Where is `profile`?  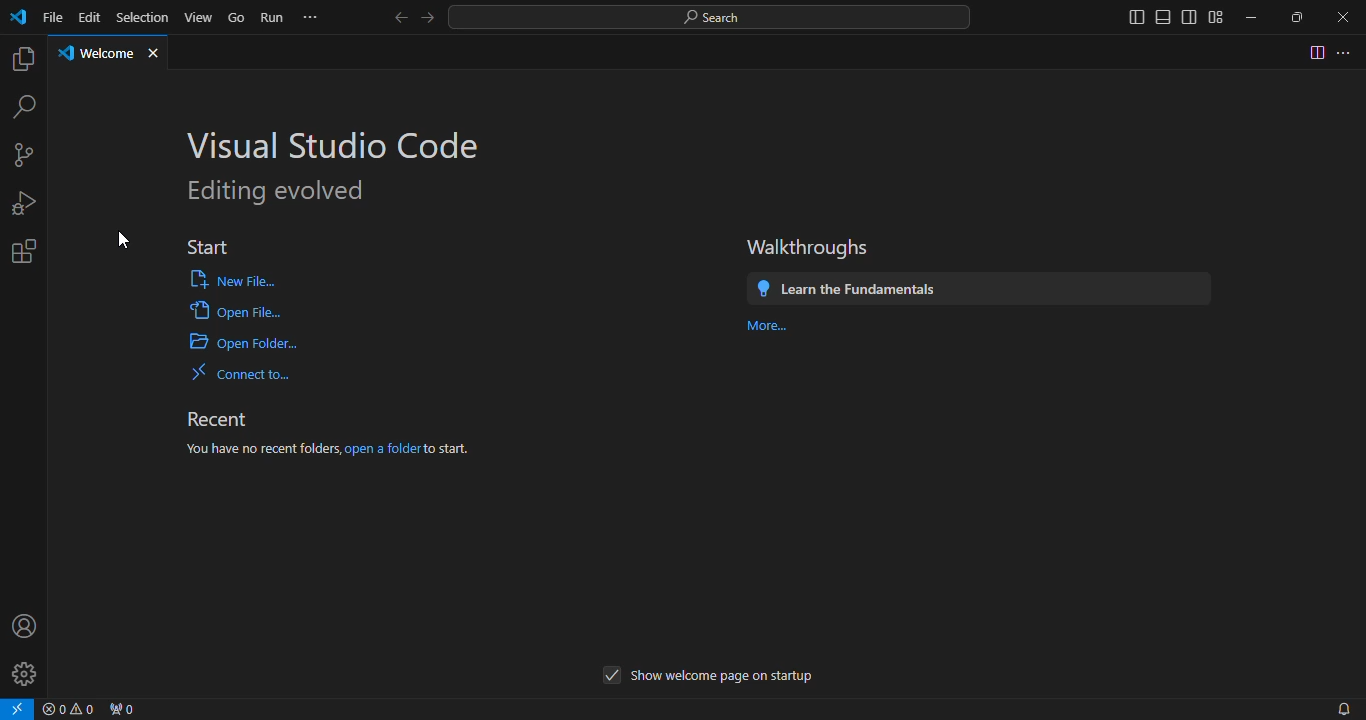
profile is located at coordinates (24, 629).